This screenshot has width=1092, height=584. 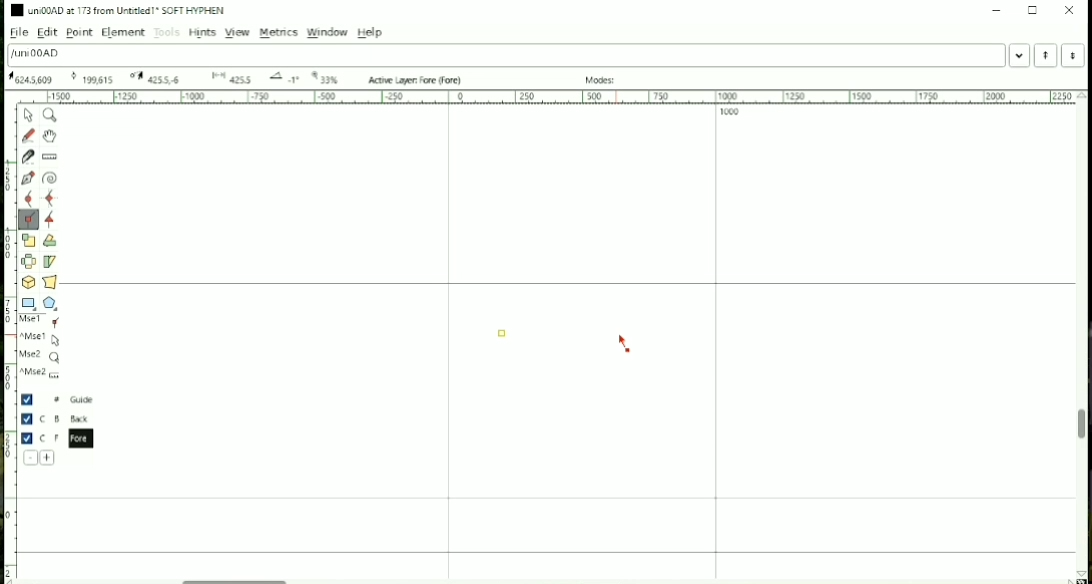 What do you see at coordinates (28, 198) in the screenshot?
I see `Add a curve point` at bounding box center [28, 198].